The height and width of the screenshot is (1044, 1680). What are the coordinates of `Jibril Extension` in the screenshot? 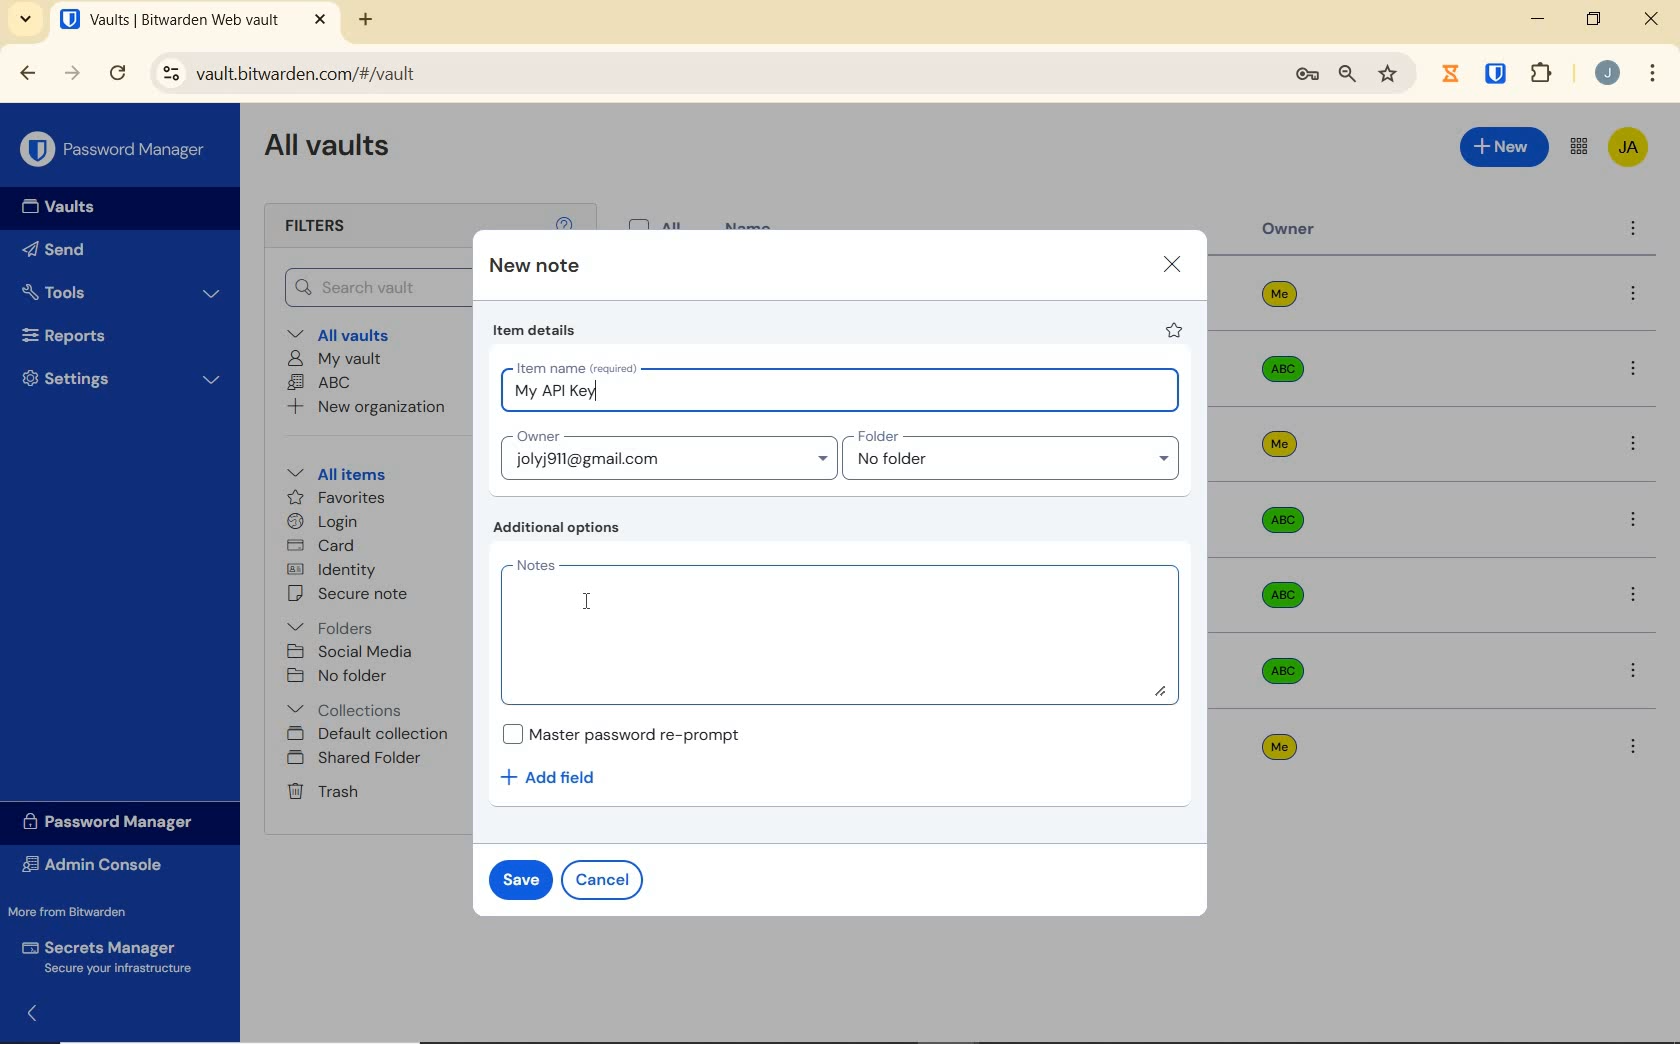 It's located at (1453, 73).